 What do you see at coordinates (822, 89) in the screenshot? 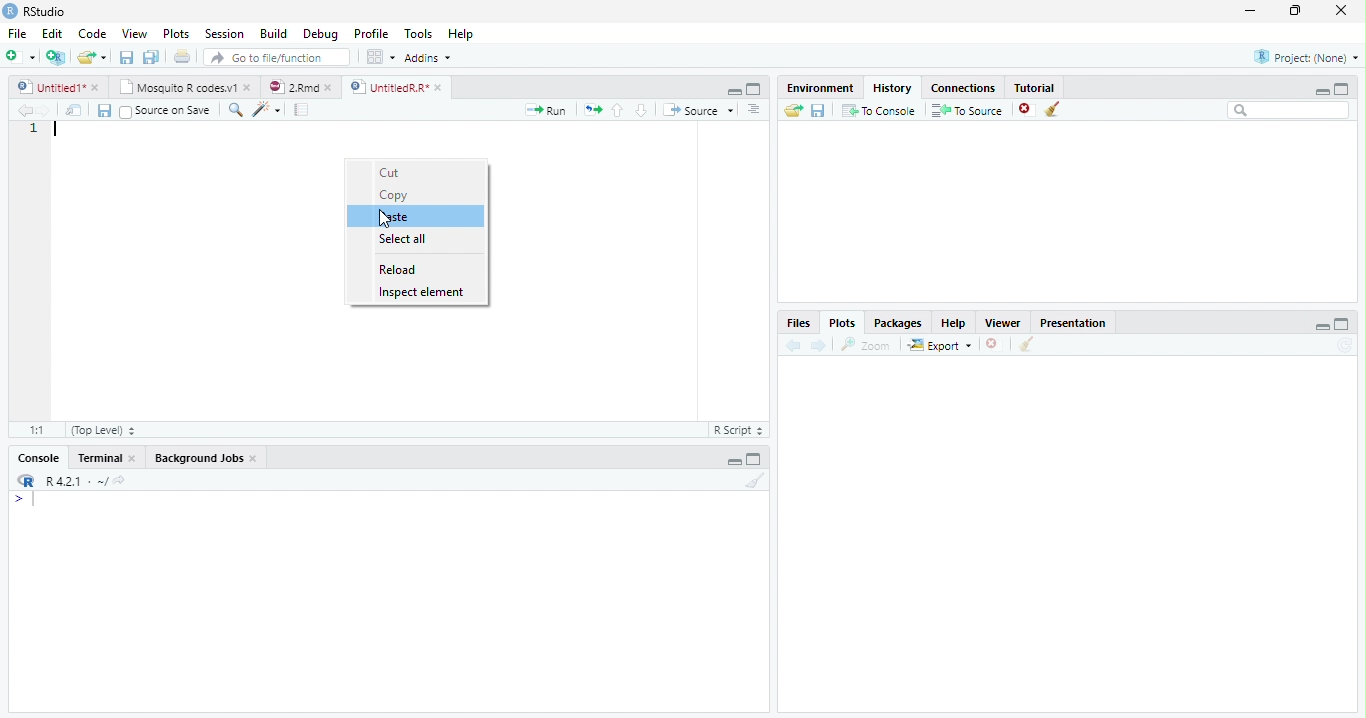
I see `Environment` at bounding box center [822, 89].